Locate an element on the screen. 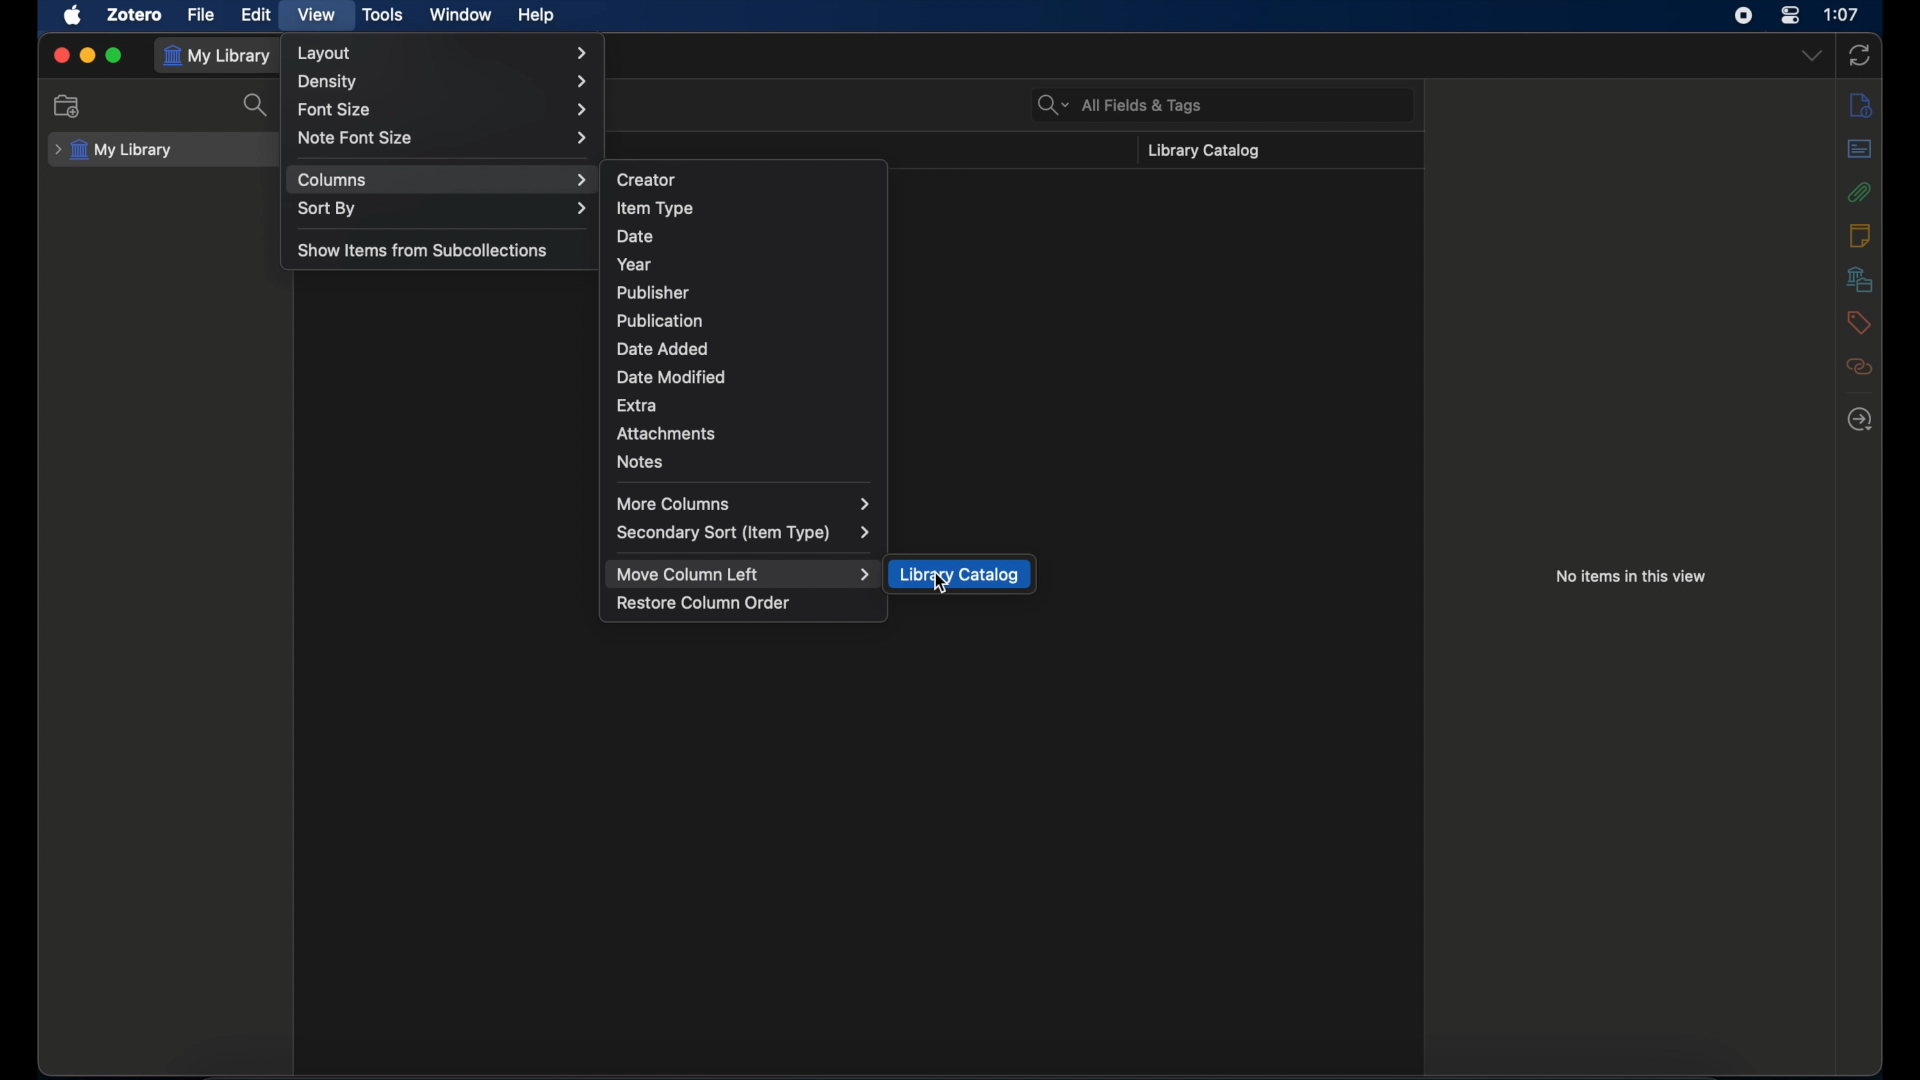  library catalog is located at coordinates (1201, 151).